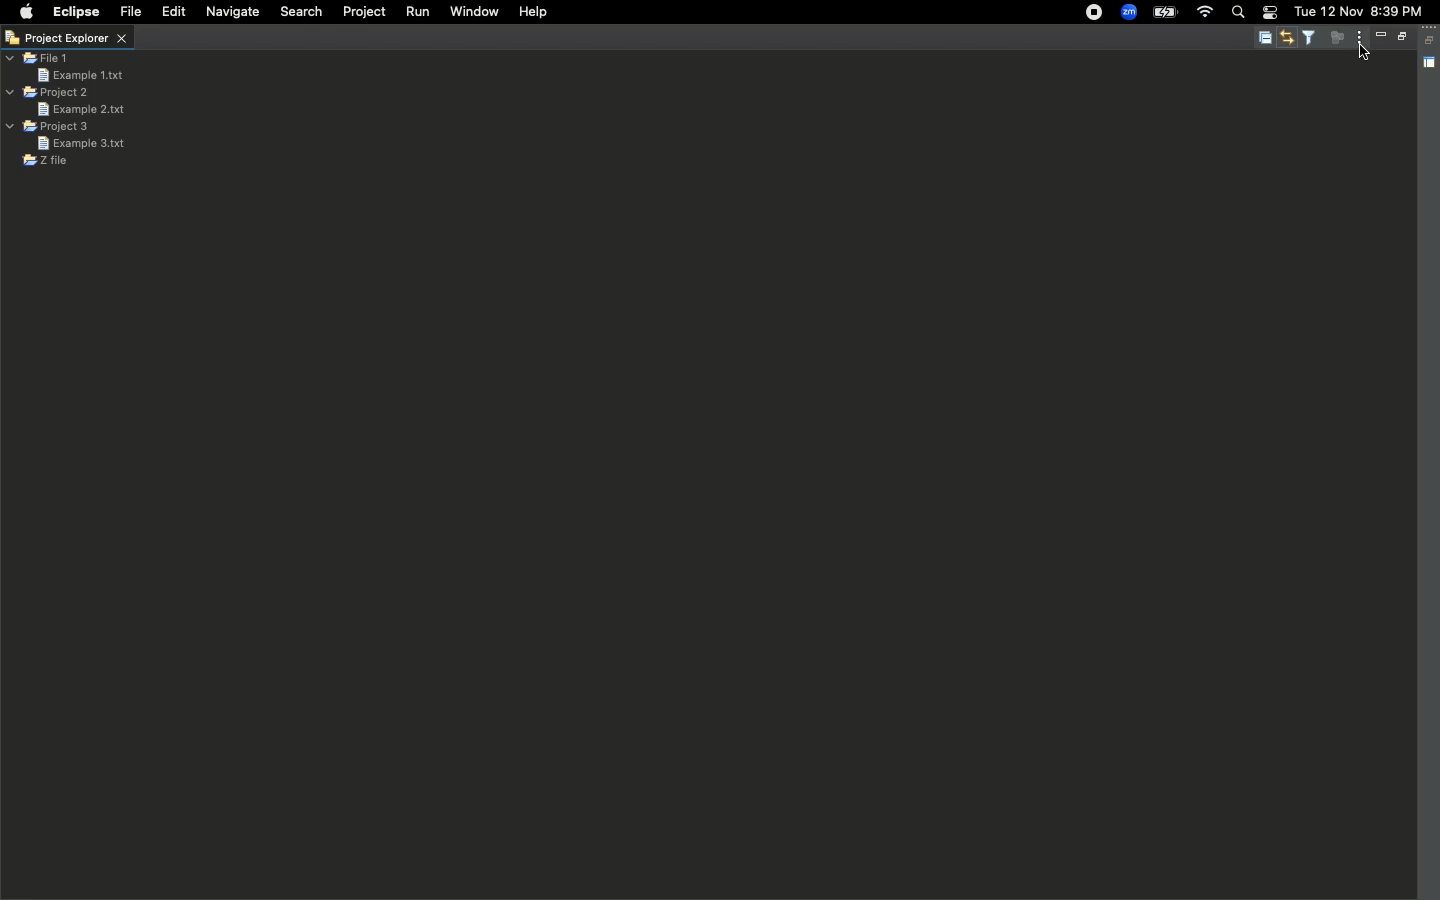  What do you see at coordinates (39, 59) in the screenshot?
I see `File 1` at bounding box center [39, 59].